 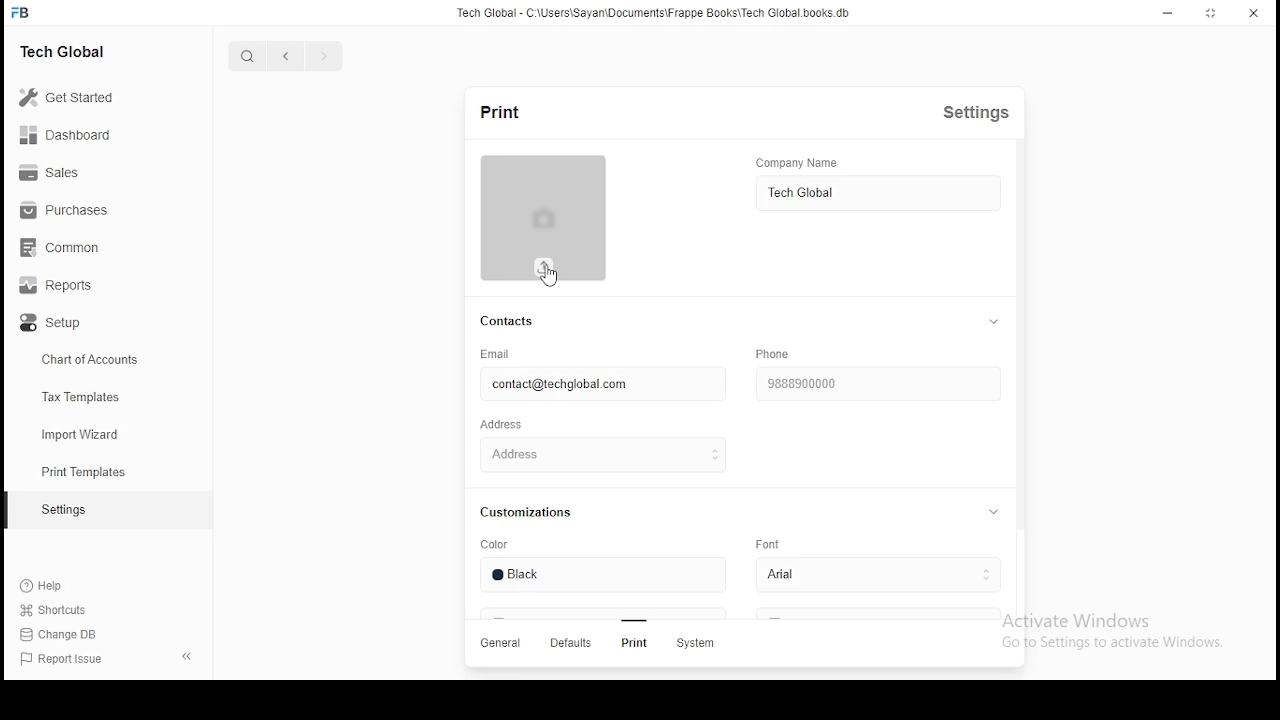 What do you see at coordinates (768, 544) in the screenshot?
I see `Font` at bounding box center [768, 544].